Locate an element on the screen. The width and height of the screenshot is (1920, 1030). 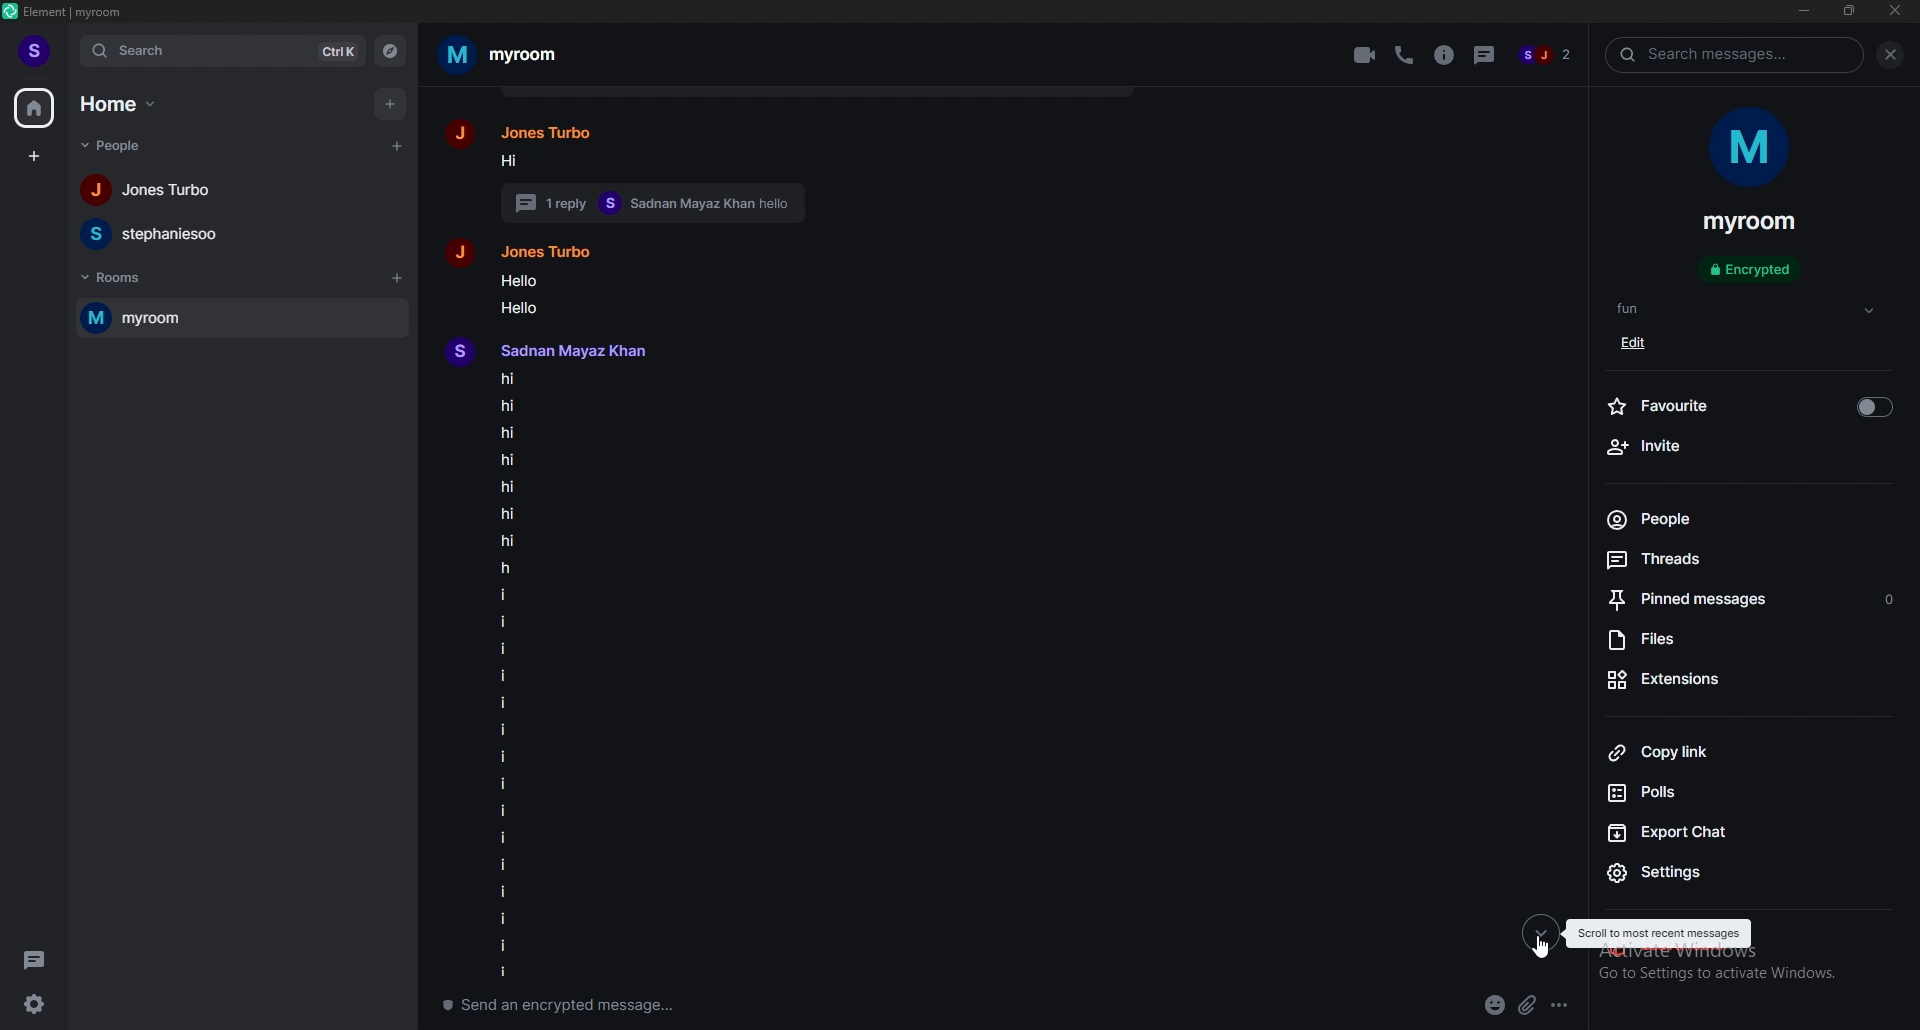
invite is located at coordinates (1746, 447).